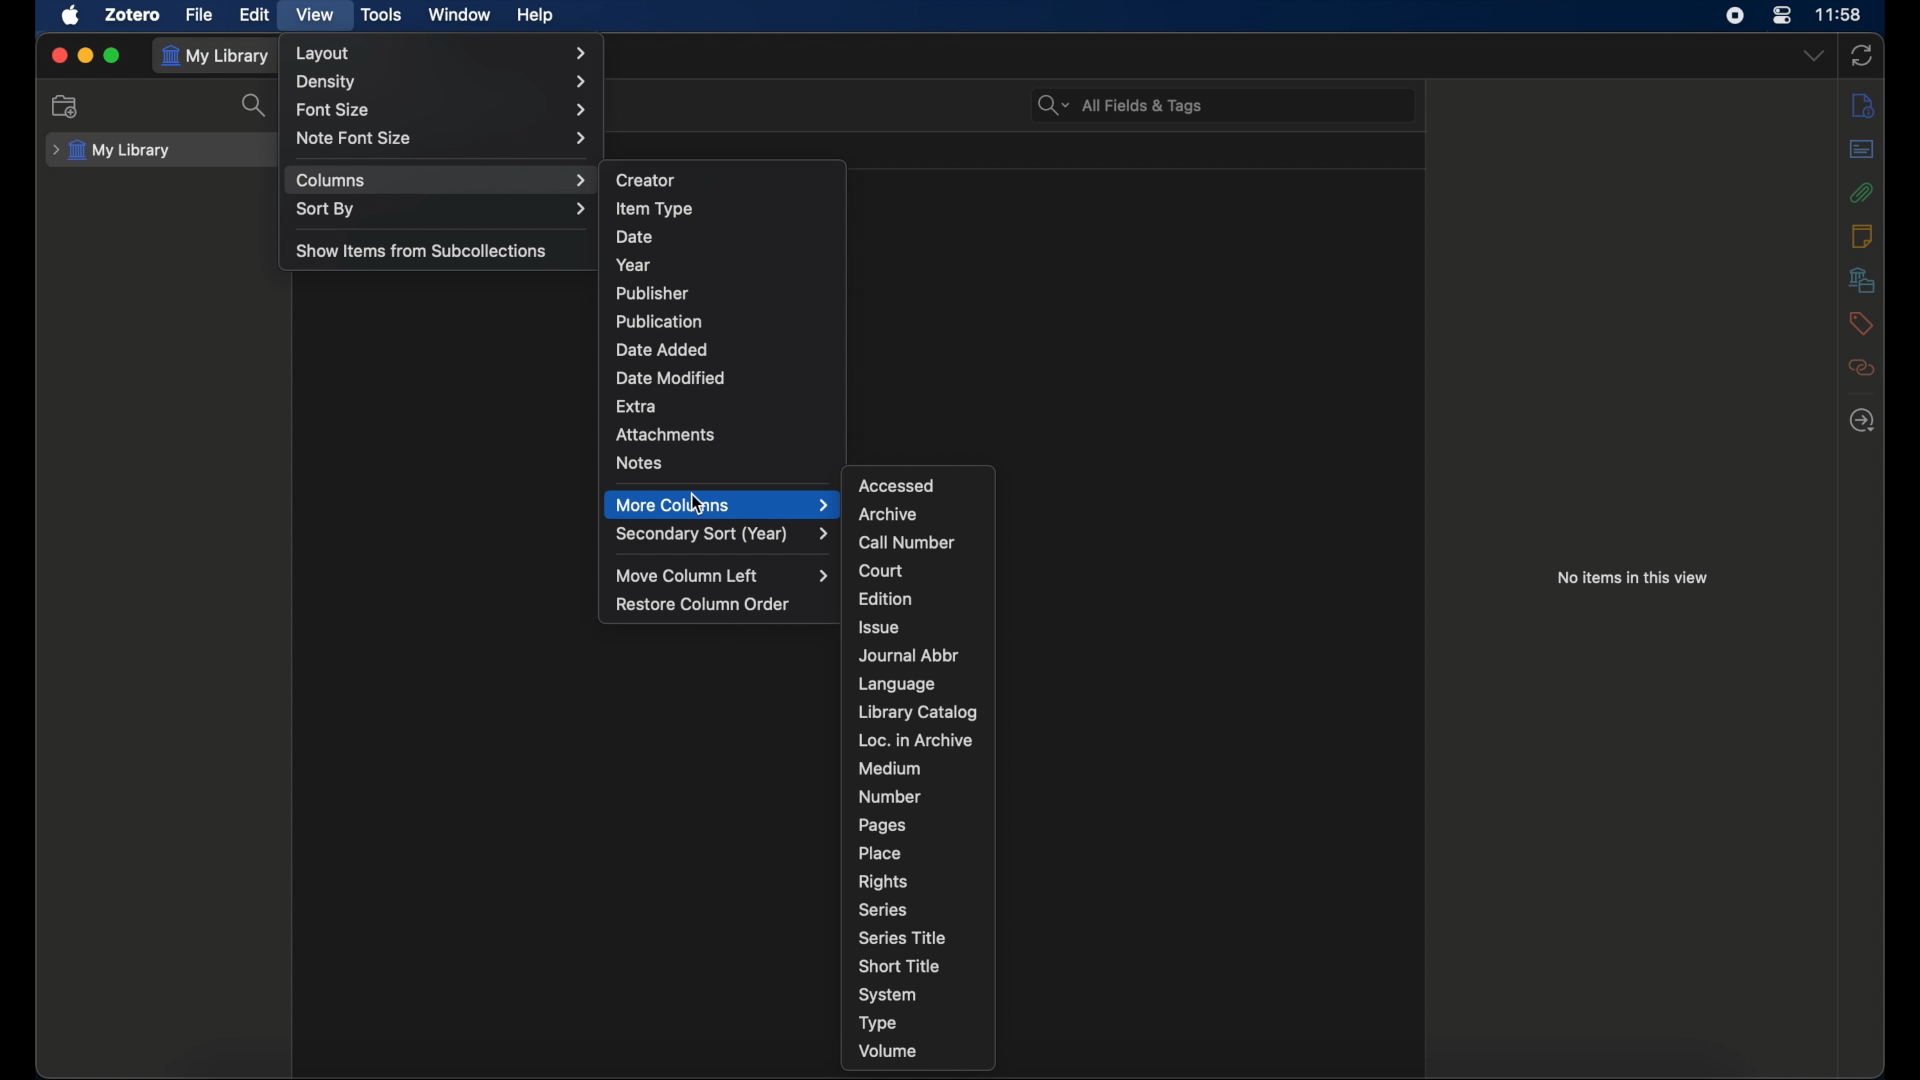 The image size is (1920, 1080). I want to click on tags, so click(1861, 322).